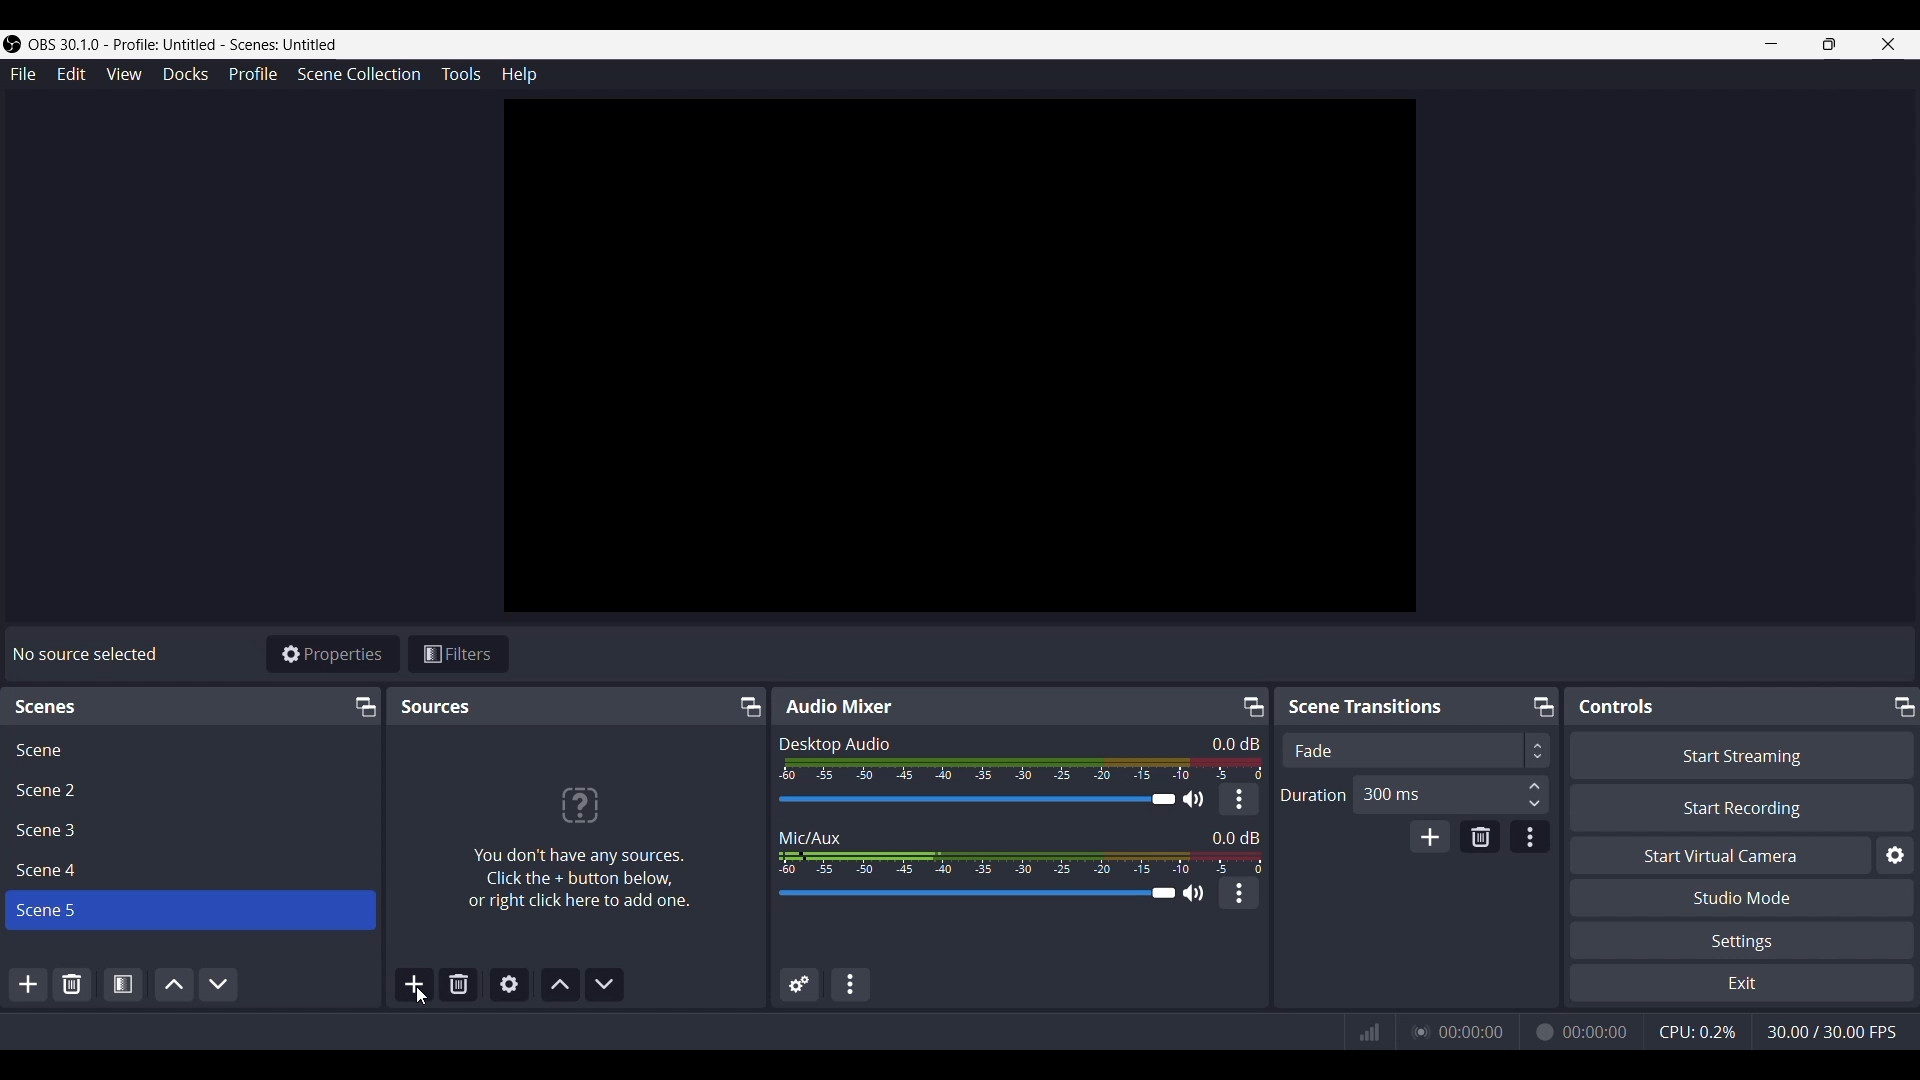 The height and width of the screenshot is (1080, 1920). I want to click on Text, so click(839, 706).